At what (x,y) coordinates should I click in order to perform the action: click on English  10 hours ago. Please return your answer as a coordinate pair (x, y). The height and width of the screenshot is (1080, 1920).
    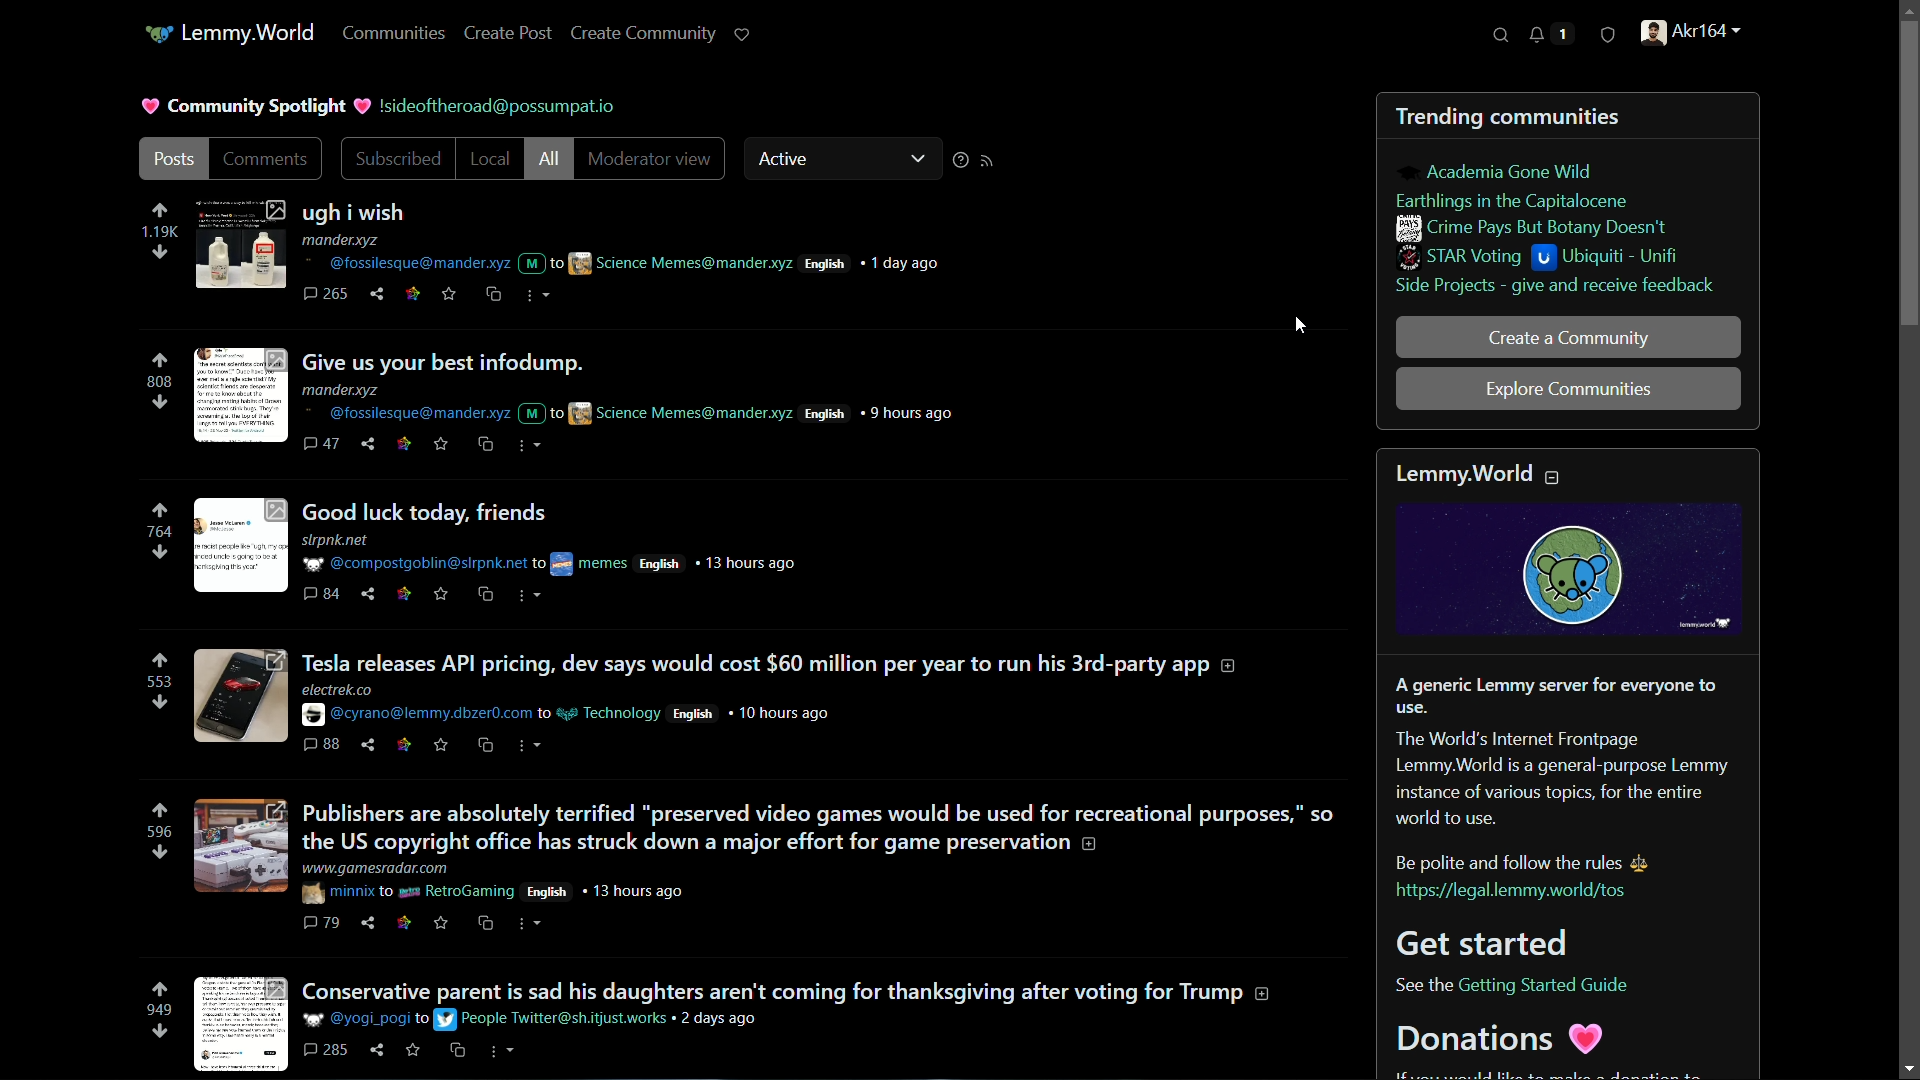
    Looking at the image, I should click on (750, 715).